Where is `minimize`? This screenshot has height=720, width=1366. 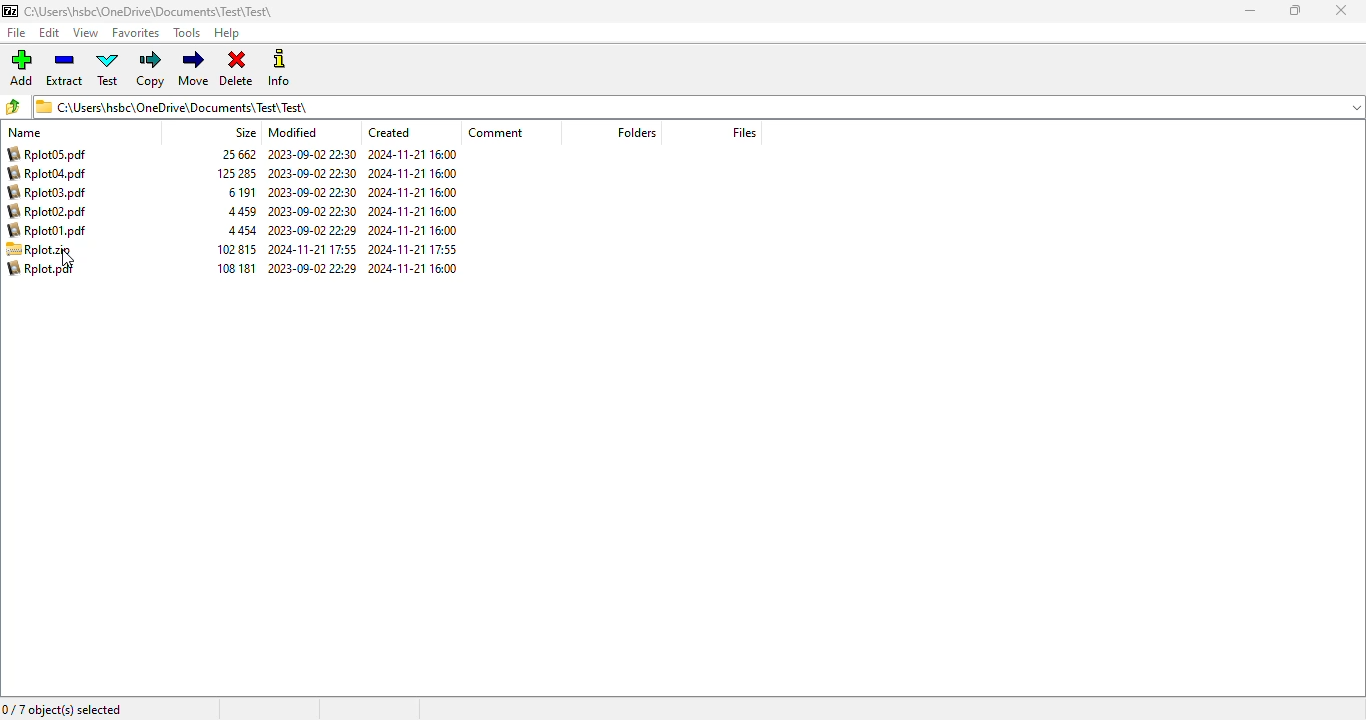
minimize is located at coordinates (1250, 11).